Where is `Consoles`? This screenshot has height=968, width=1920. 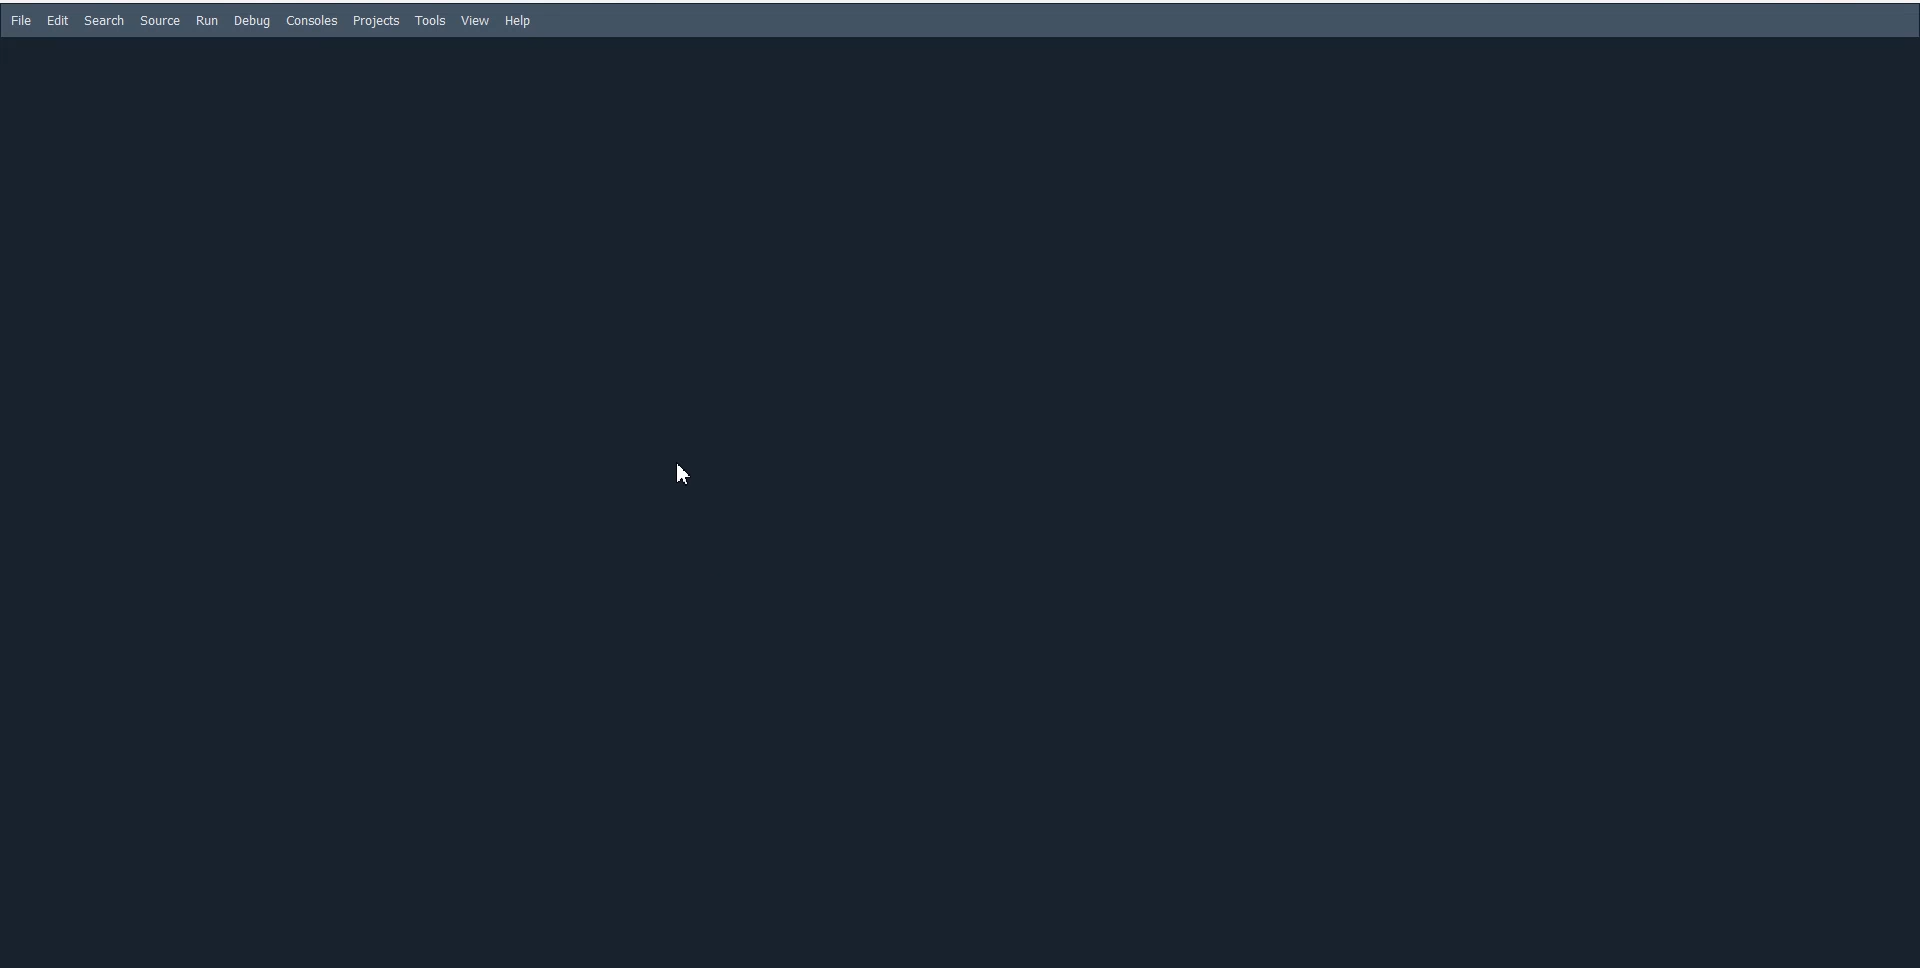
Consoles is located at coordinates (312, 20).